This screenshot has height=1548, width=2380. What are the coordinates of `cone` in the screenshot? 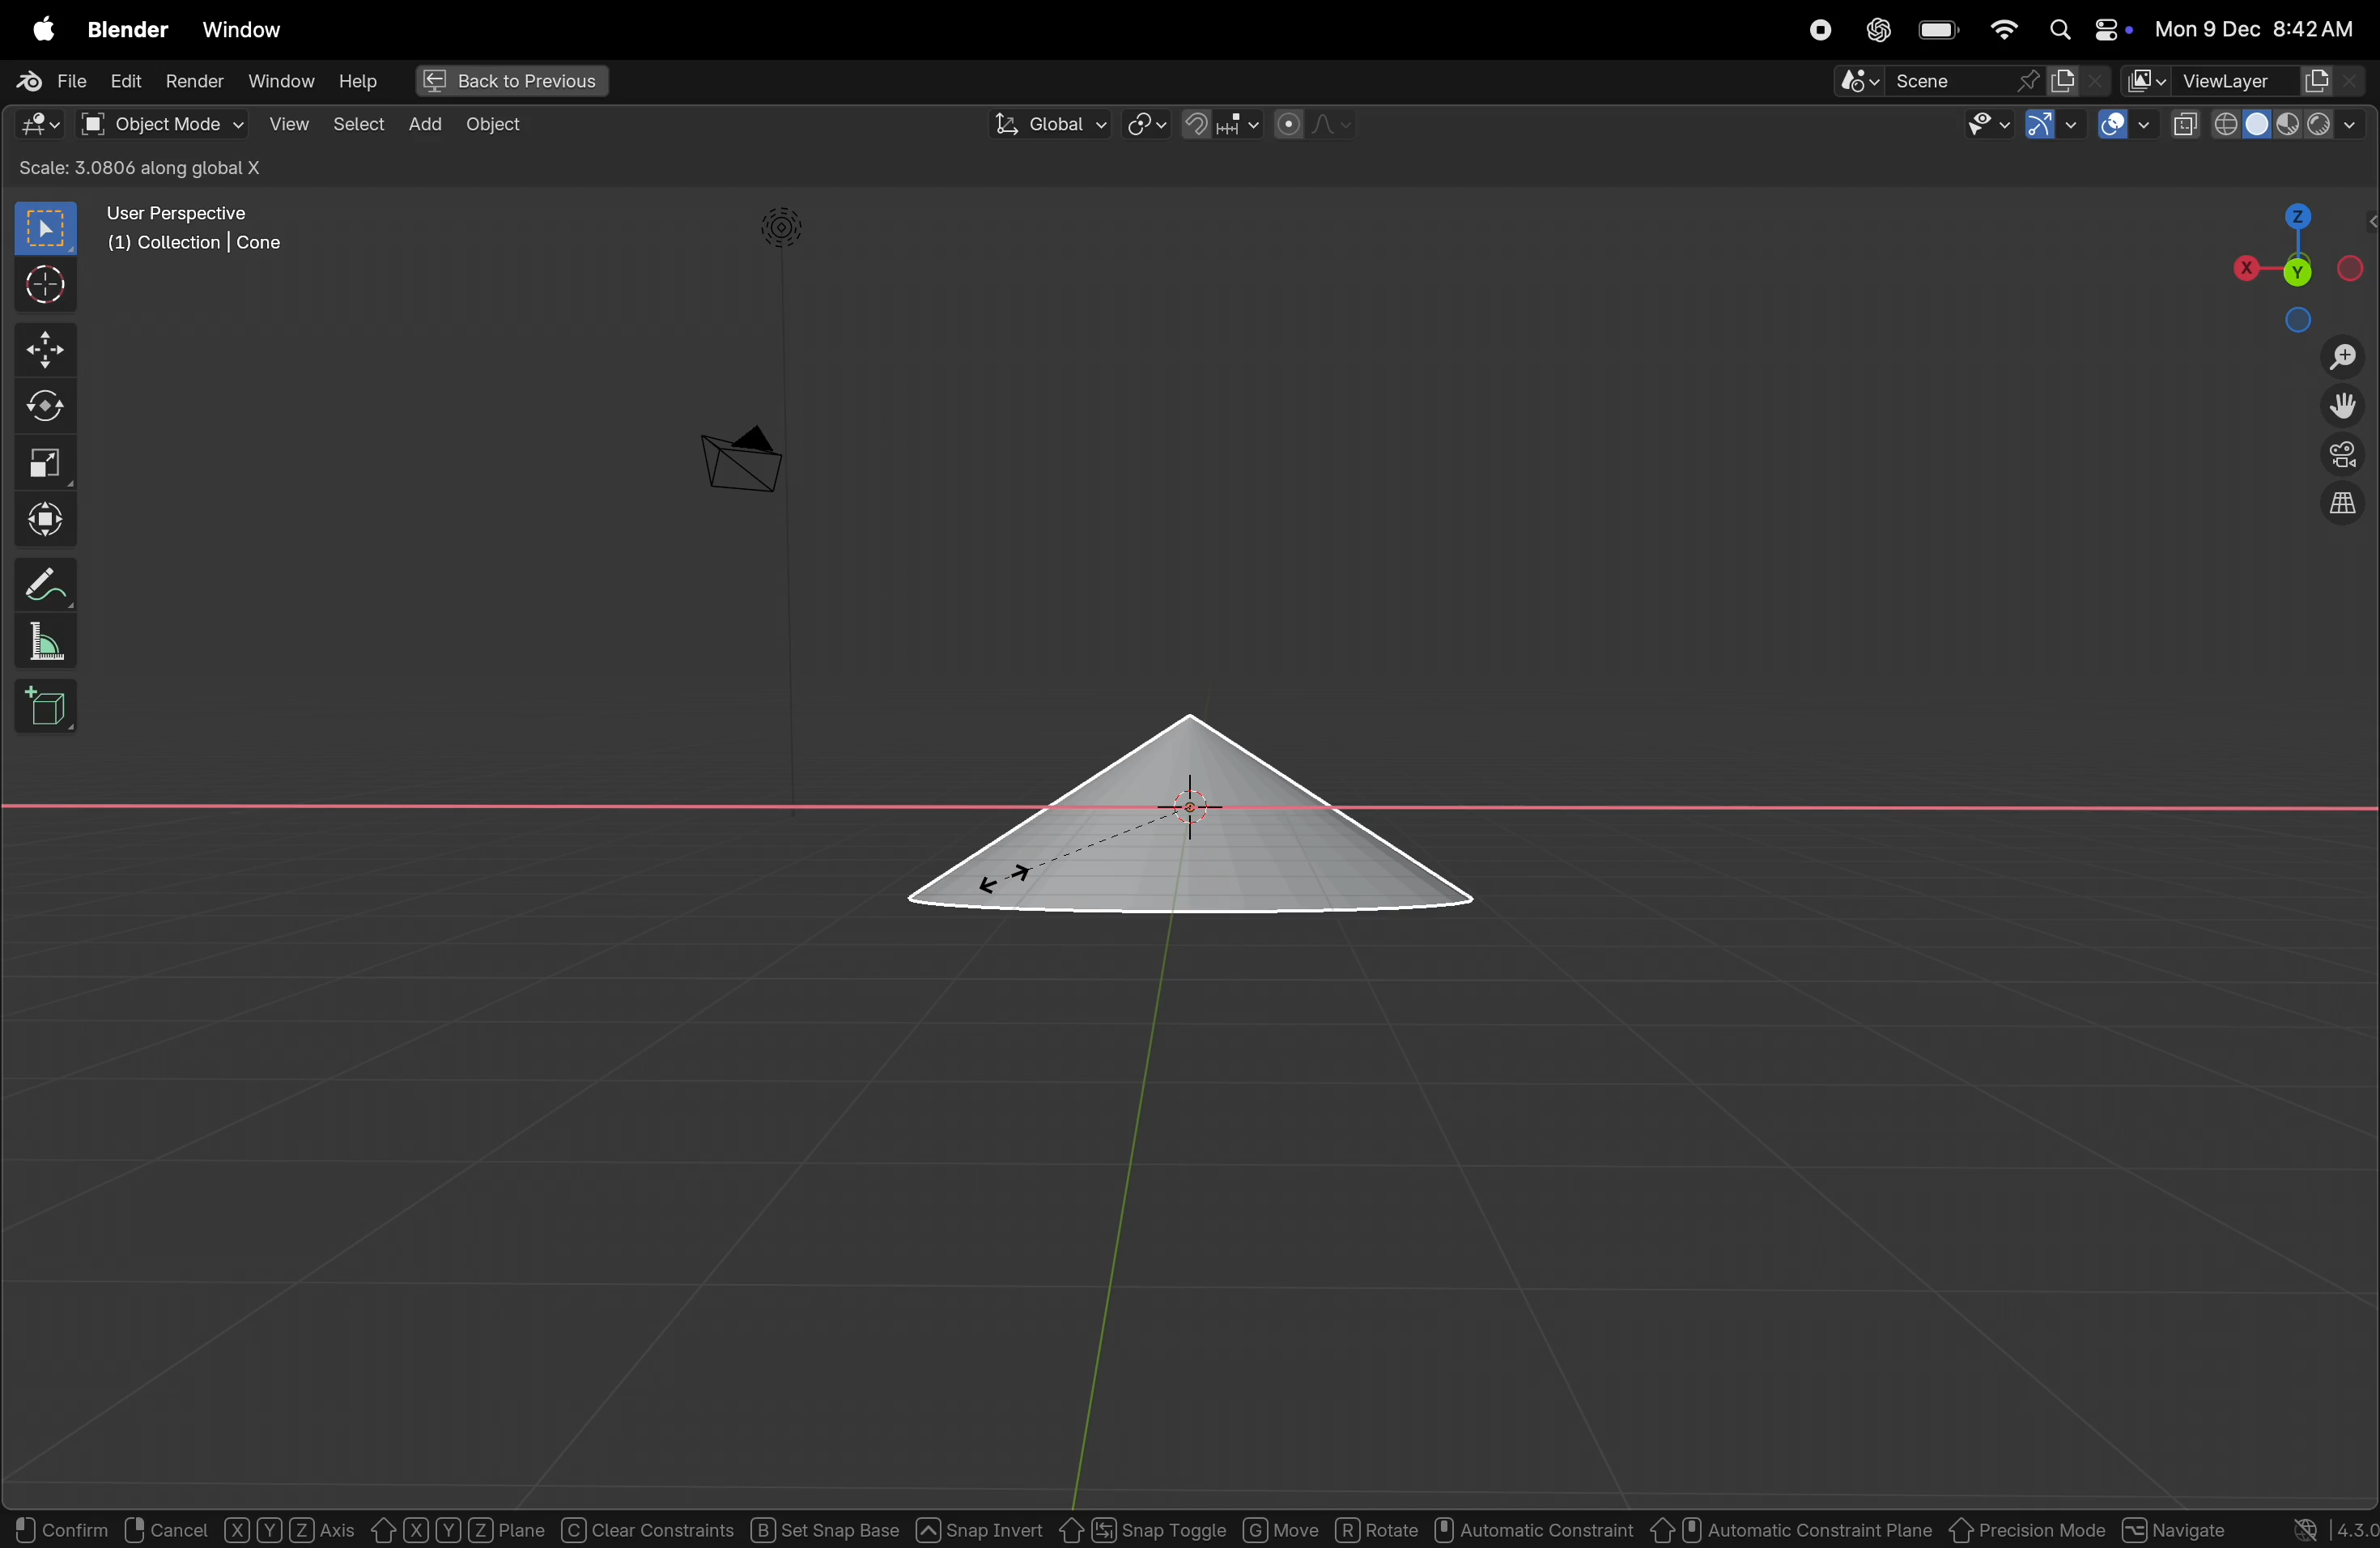 It's located at (1191, 822).